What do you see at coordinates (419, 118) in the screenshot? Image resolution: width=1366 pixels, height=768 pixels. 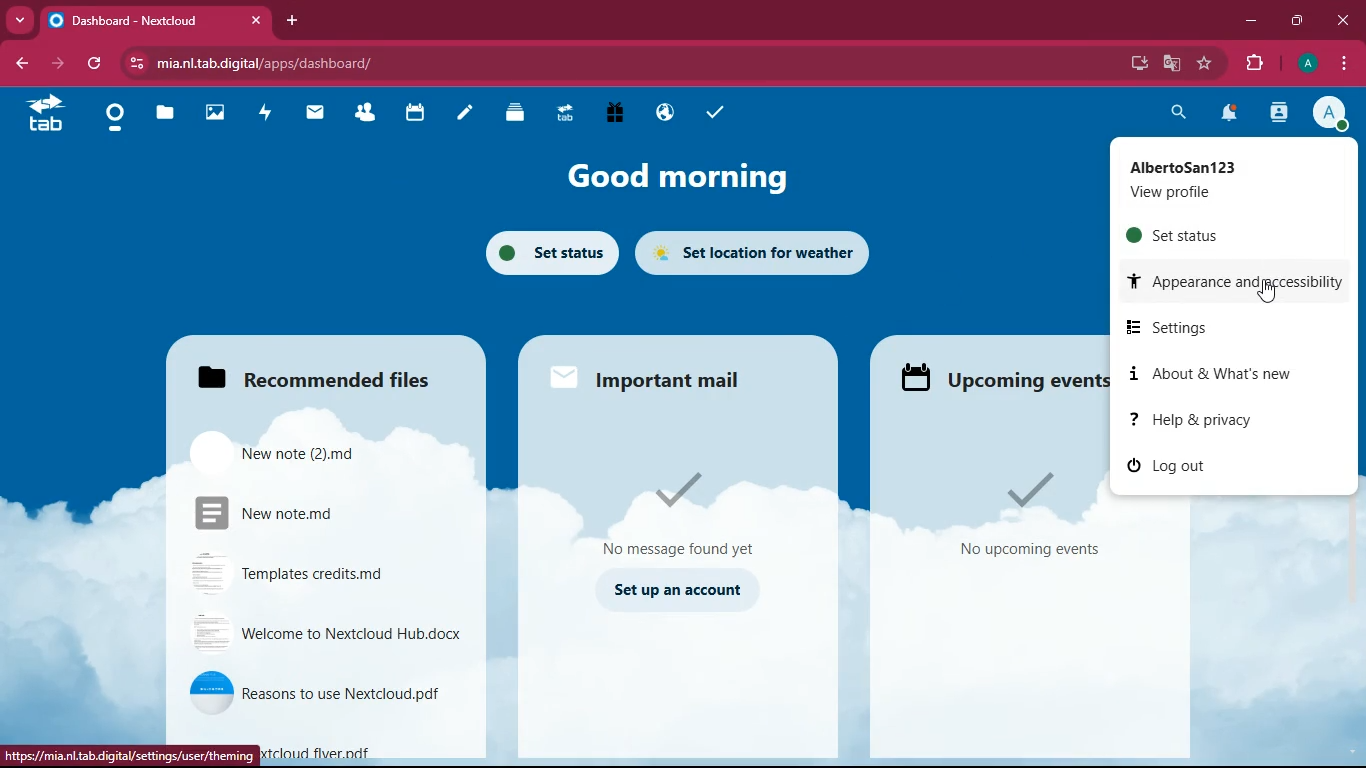 I see `calendar` at bounding box center [419, 118].